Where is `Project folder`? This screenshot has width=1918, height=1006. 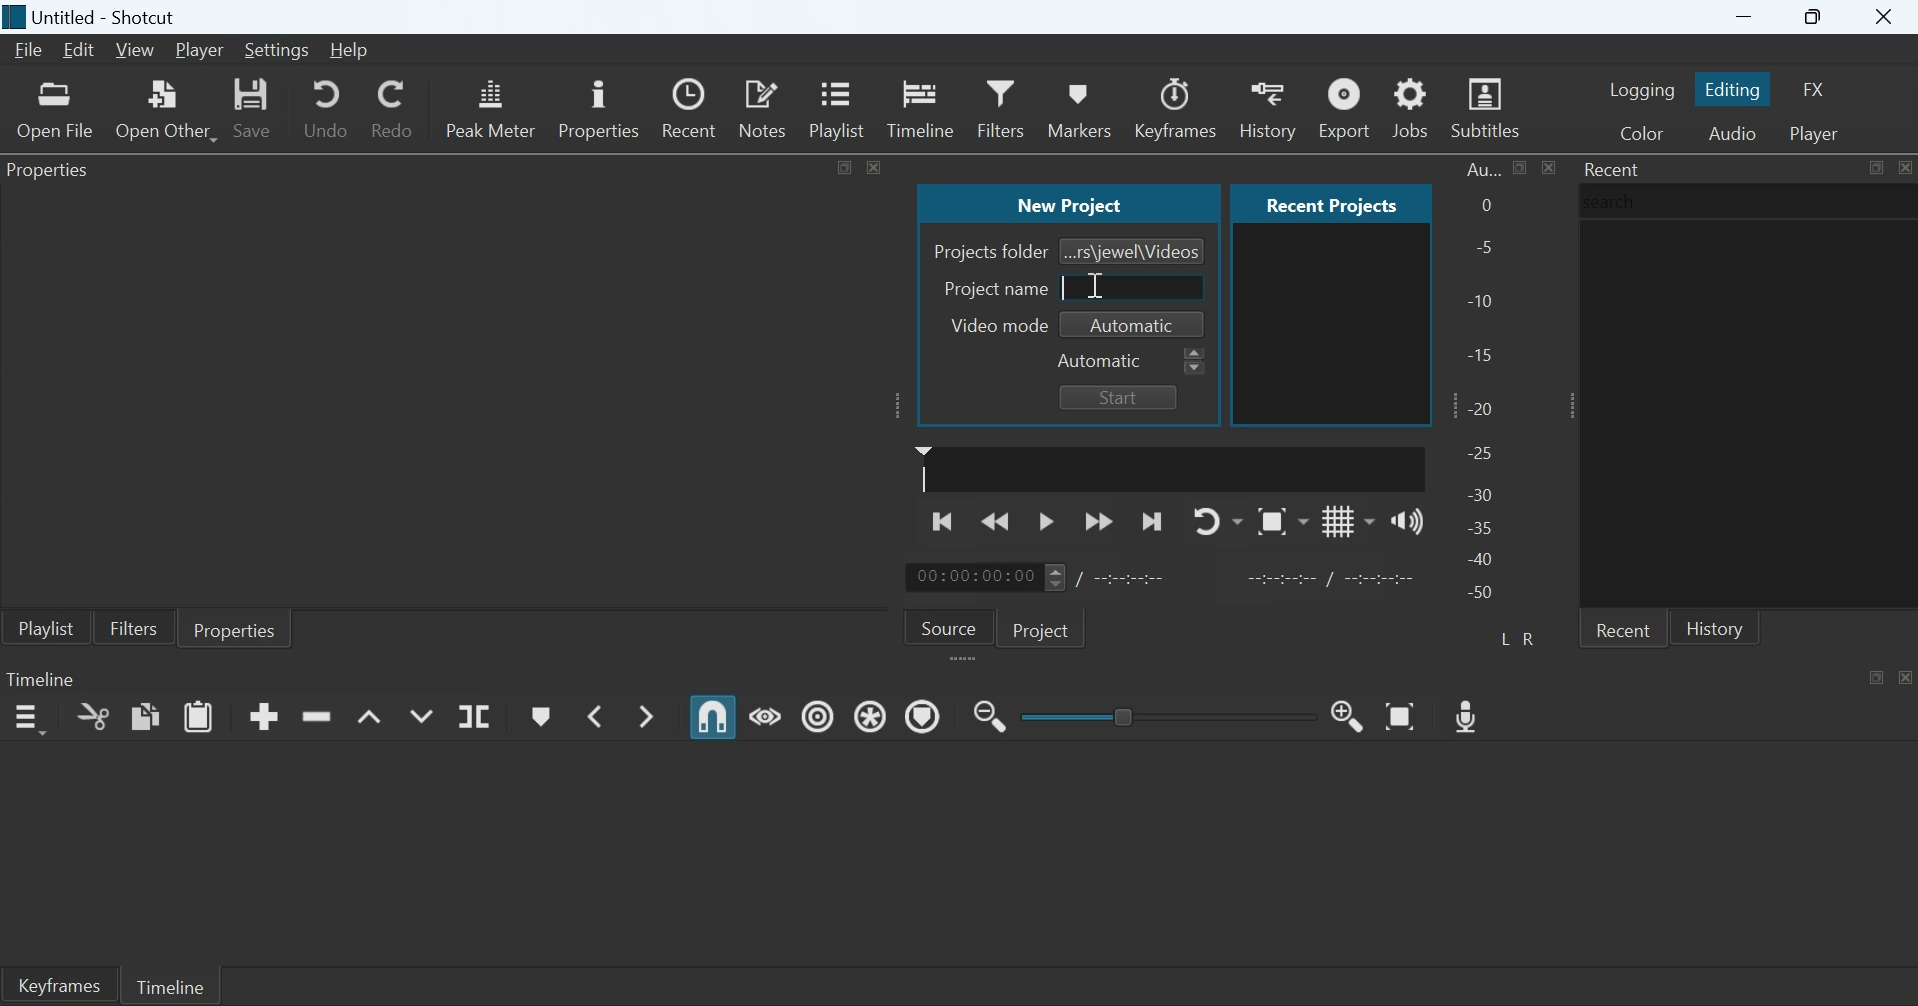
Project folder is located at coordinates (990, 252).